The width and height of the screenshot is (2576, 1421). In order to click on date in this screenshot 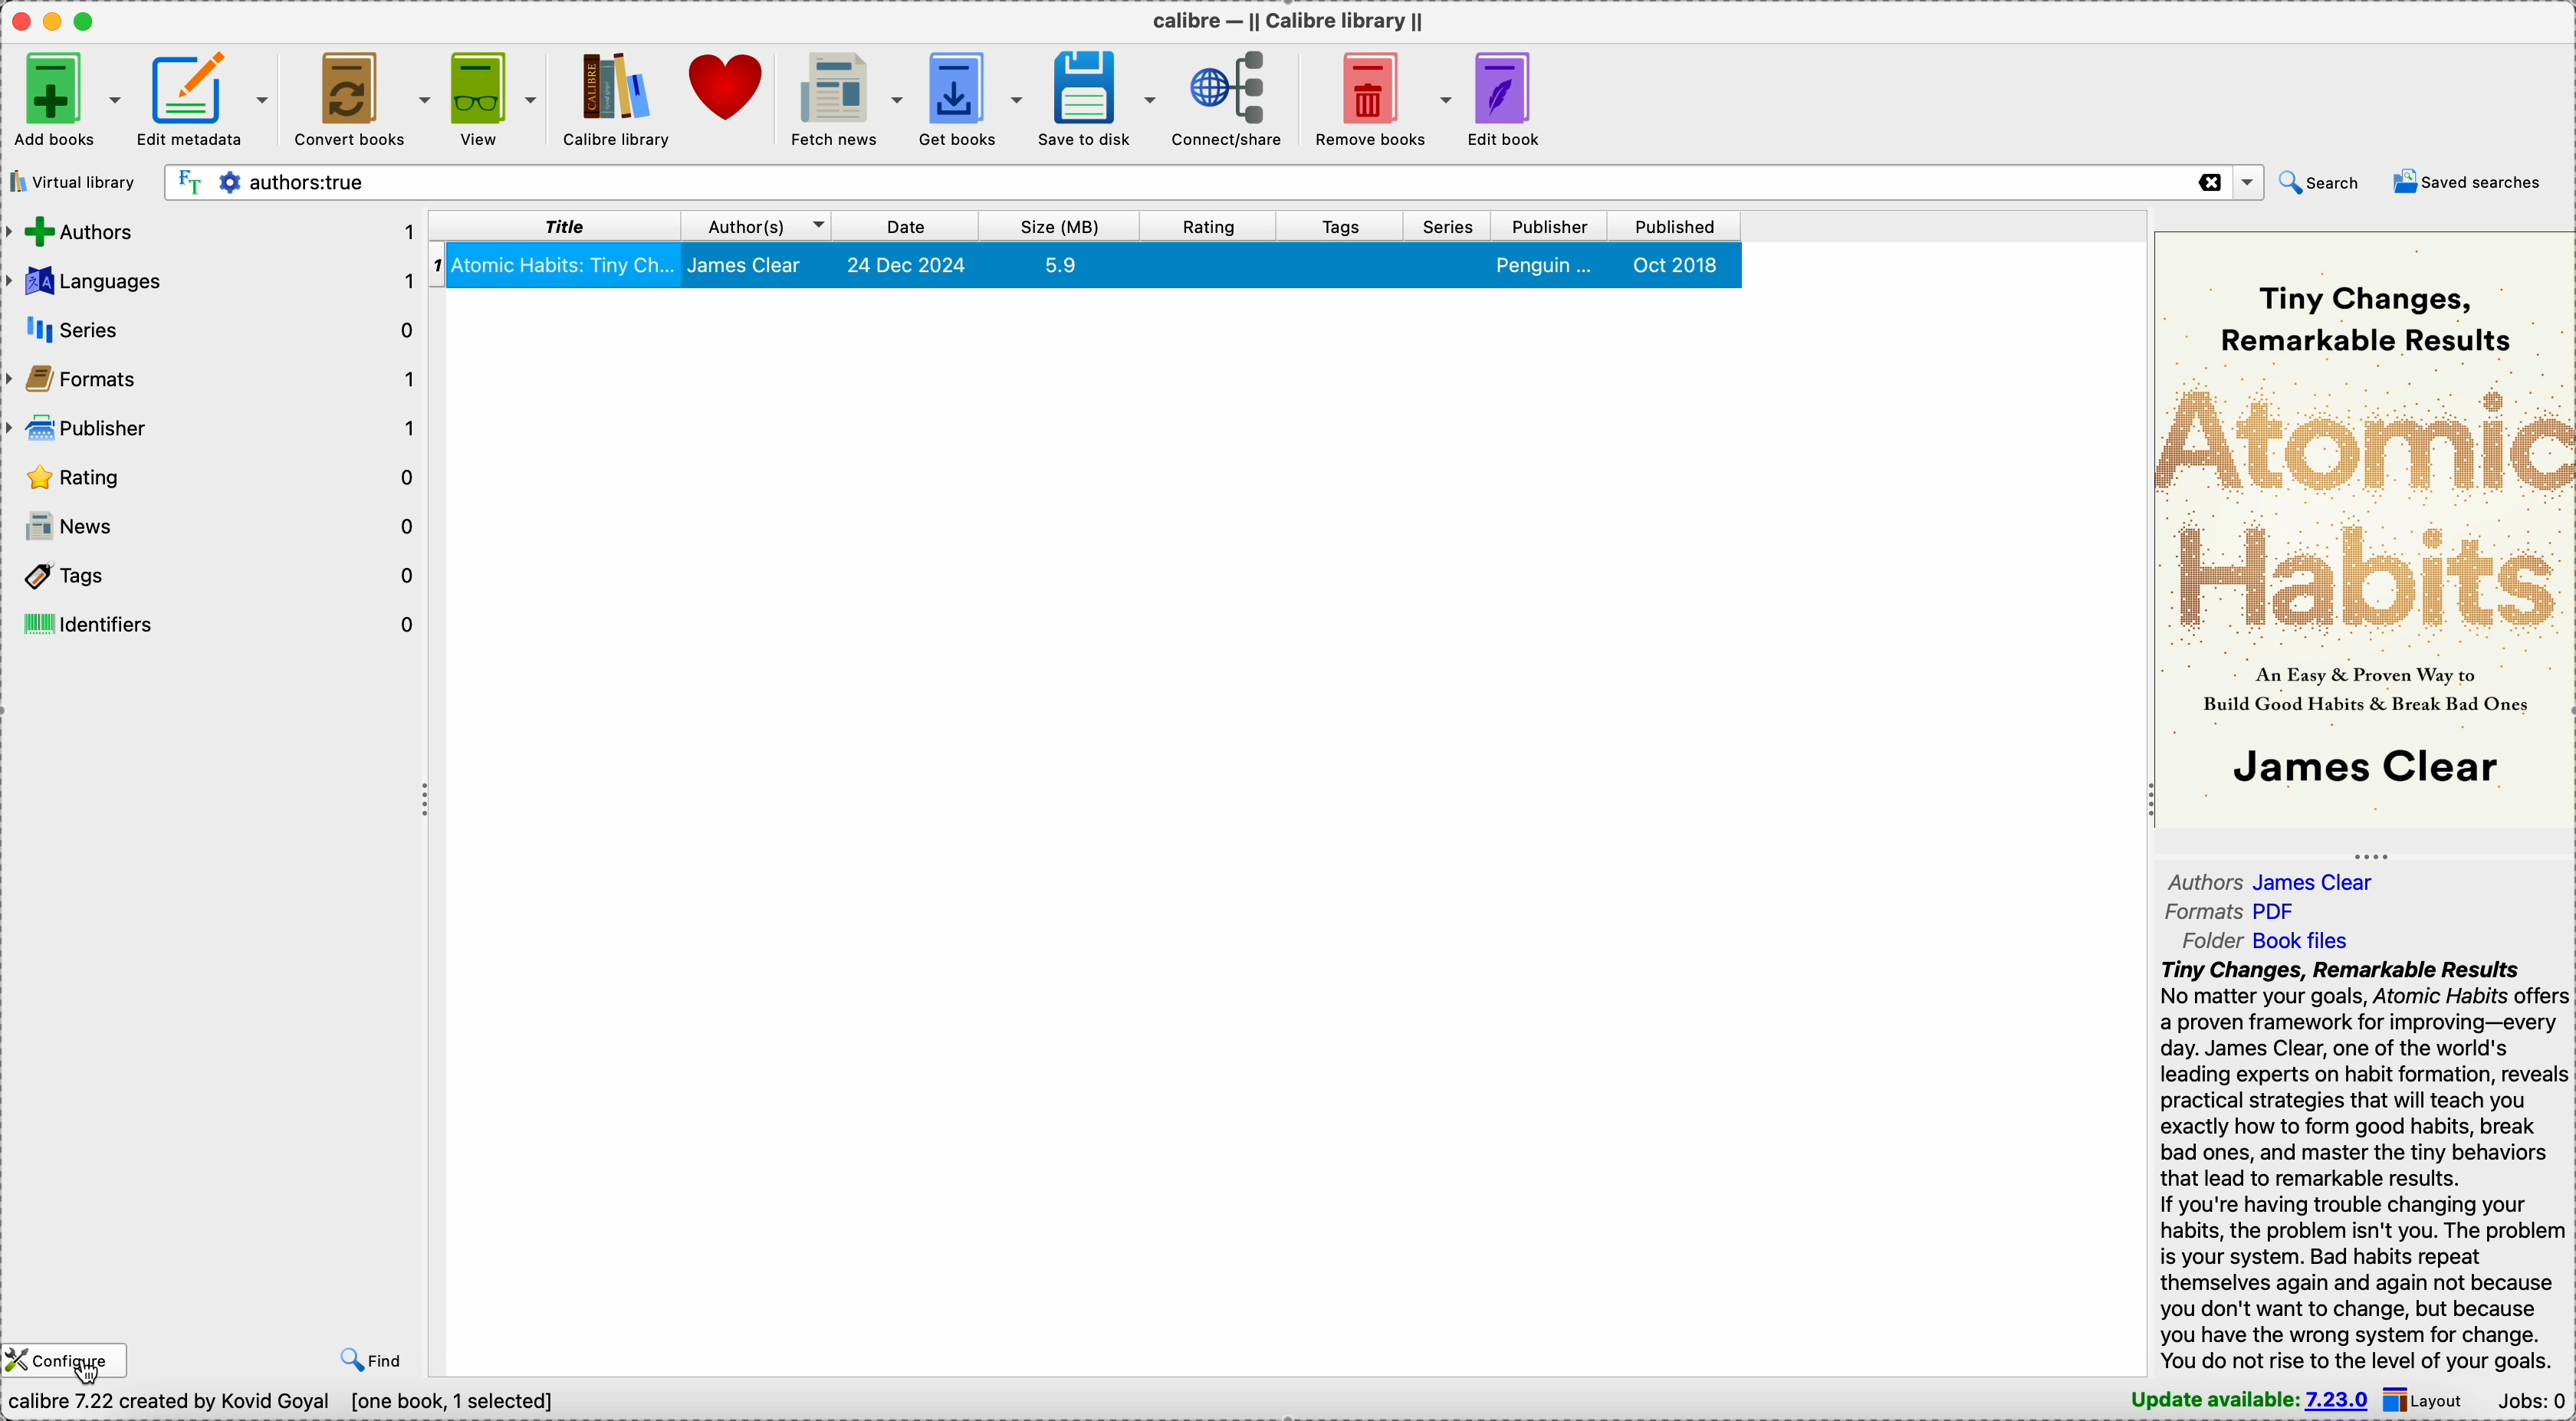, I will do `click(911, 226)`.